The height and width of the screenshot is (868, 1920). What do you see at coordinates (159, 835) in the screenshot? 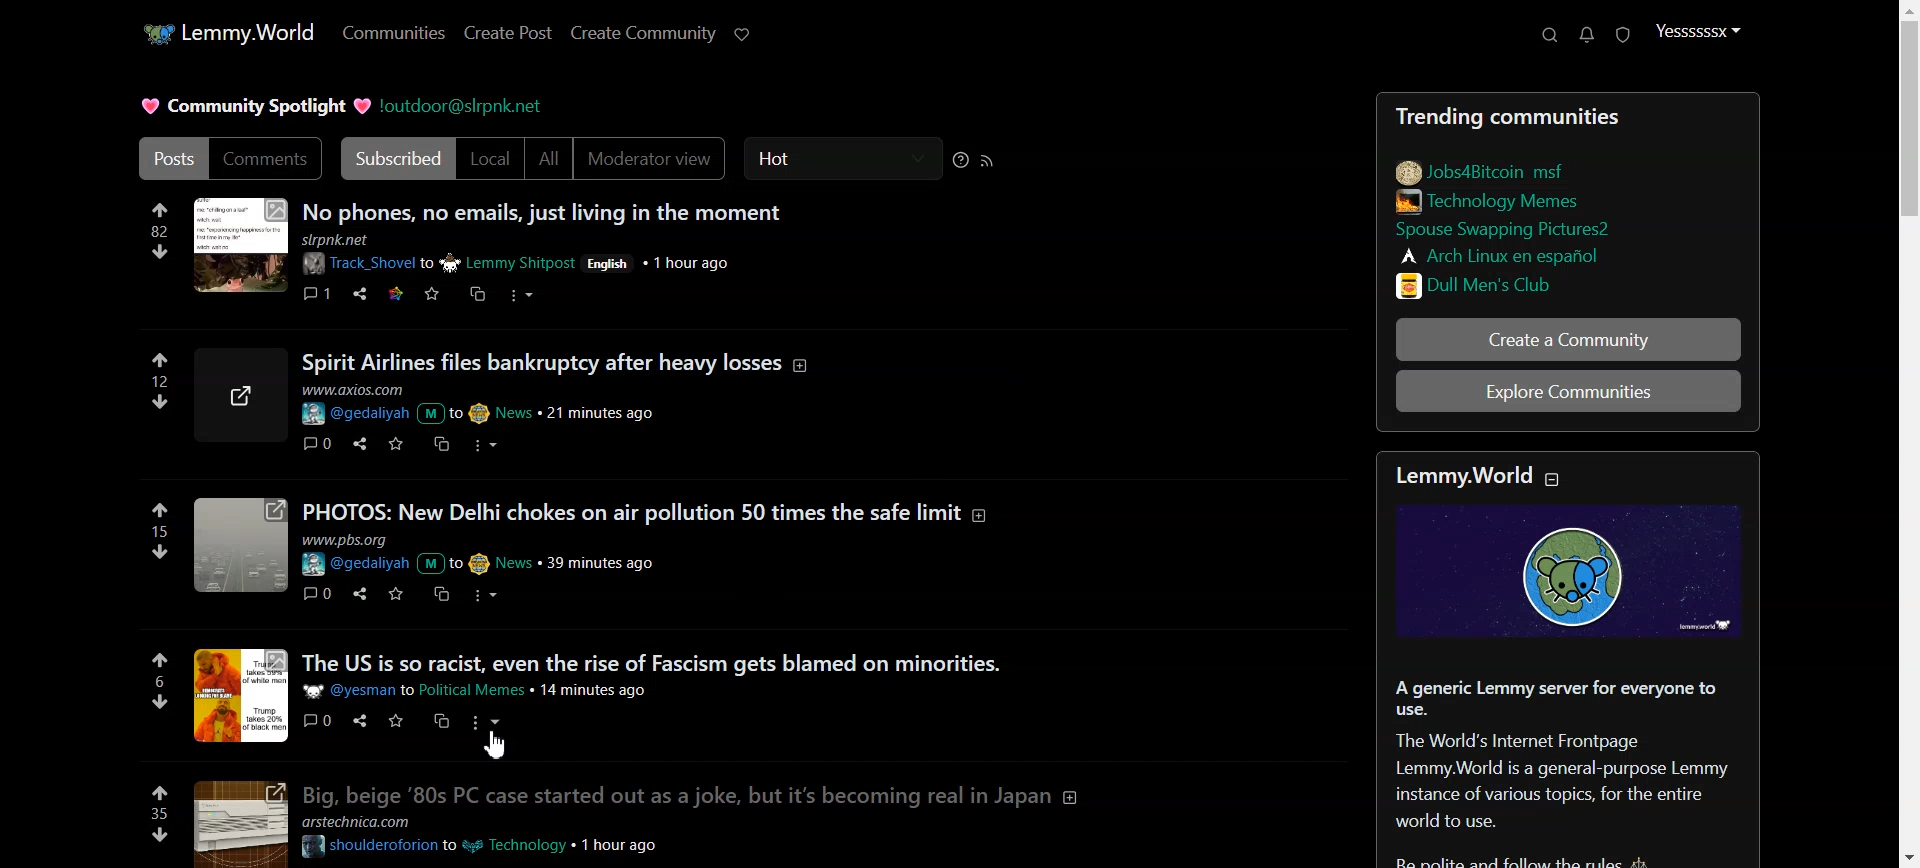
I see `downvote` at bounding box center [159, 835].